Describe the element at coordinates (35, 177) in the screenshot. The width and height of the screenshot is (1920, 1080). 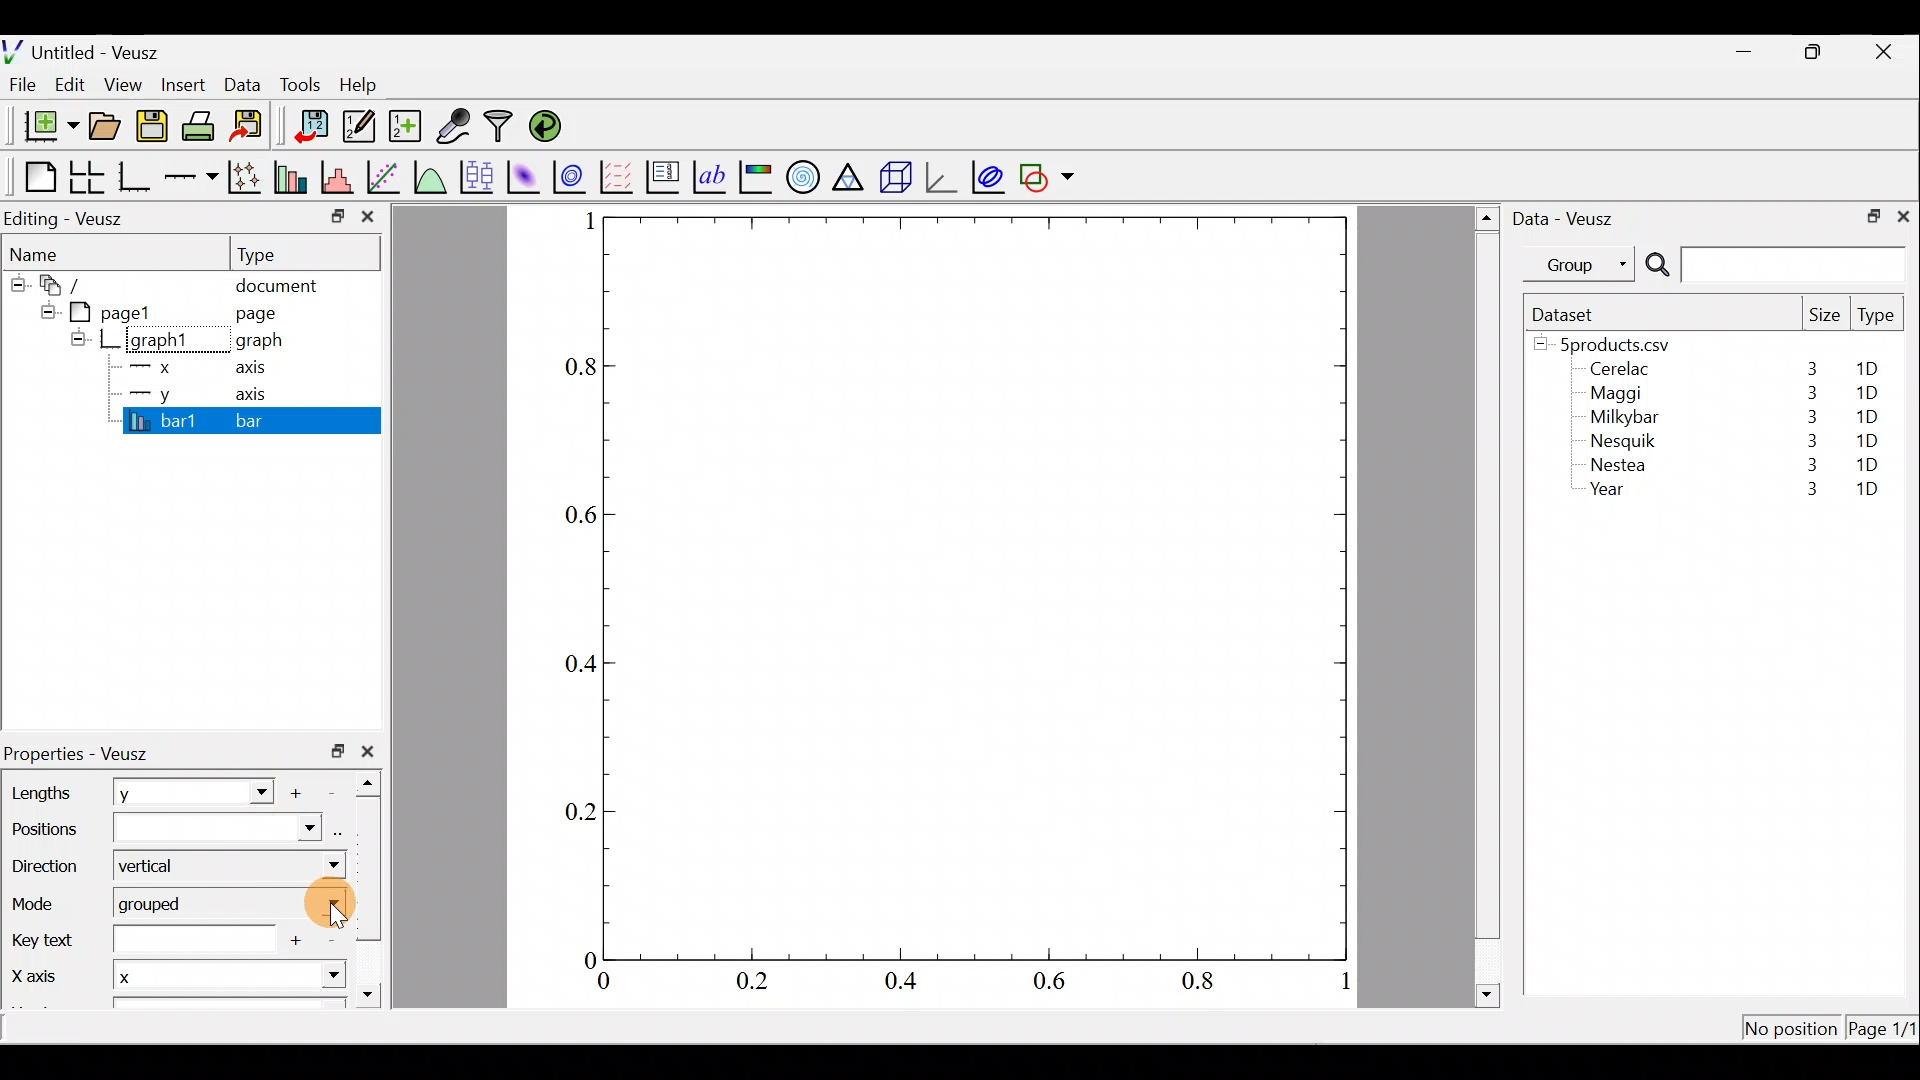
I see `Blank page` at that location.